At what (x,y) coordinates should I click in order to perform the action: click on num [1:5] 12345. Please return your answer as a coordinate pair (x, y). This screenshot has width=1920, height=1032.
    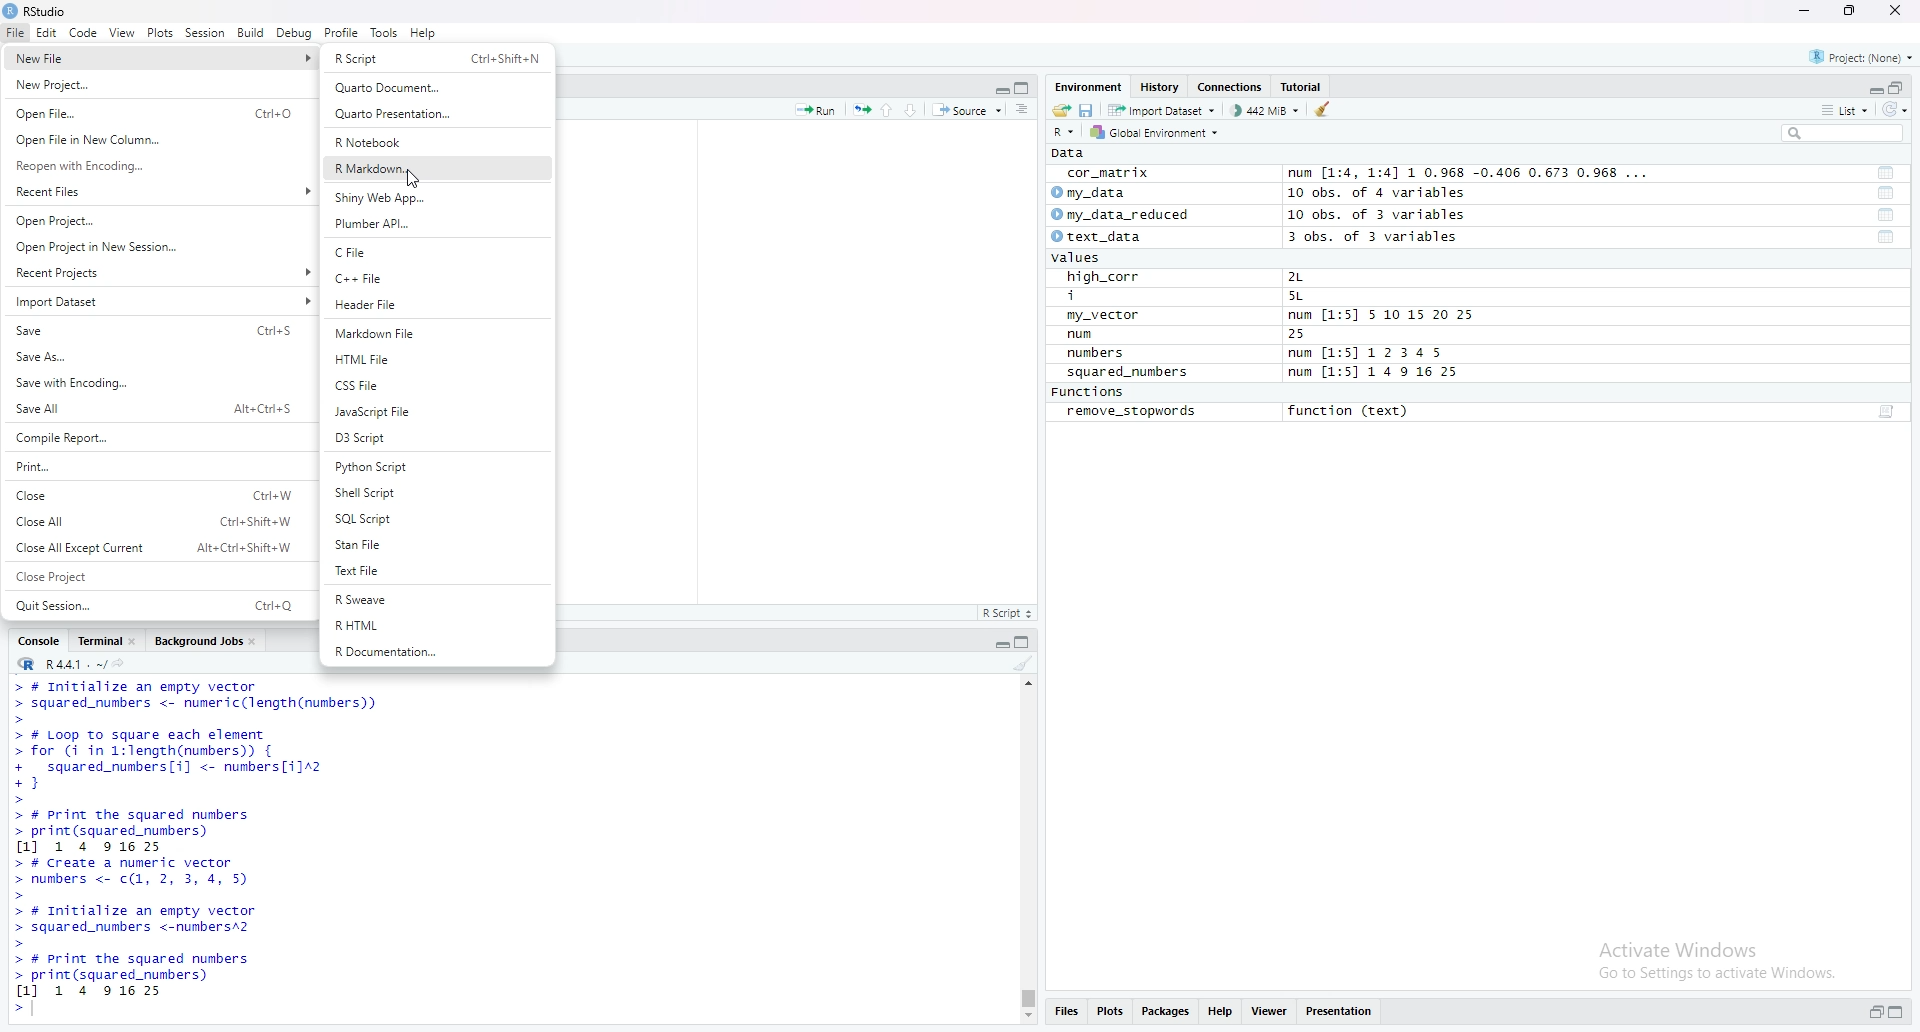
    Looking at the image, I should click on (1368, 353).